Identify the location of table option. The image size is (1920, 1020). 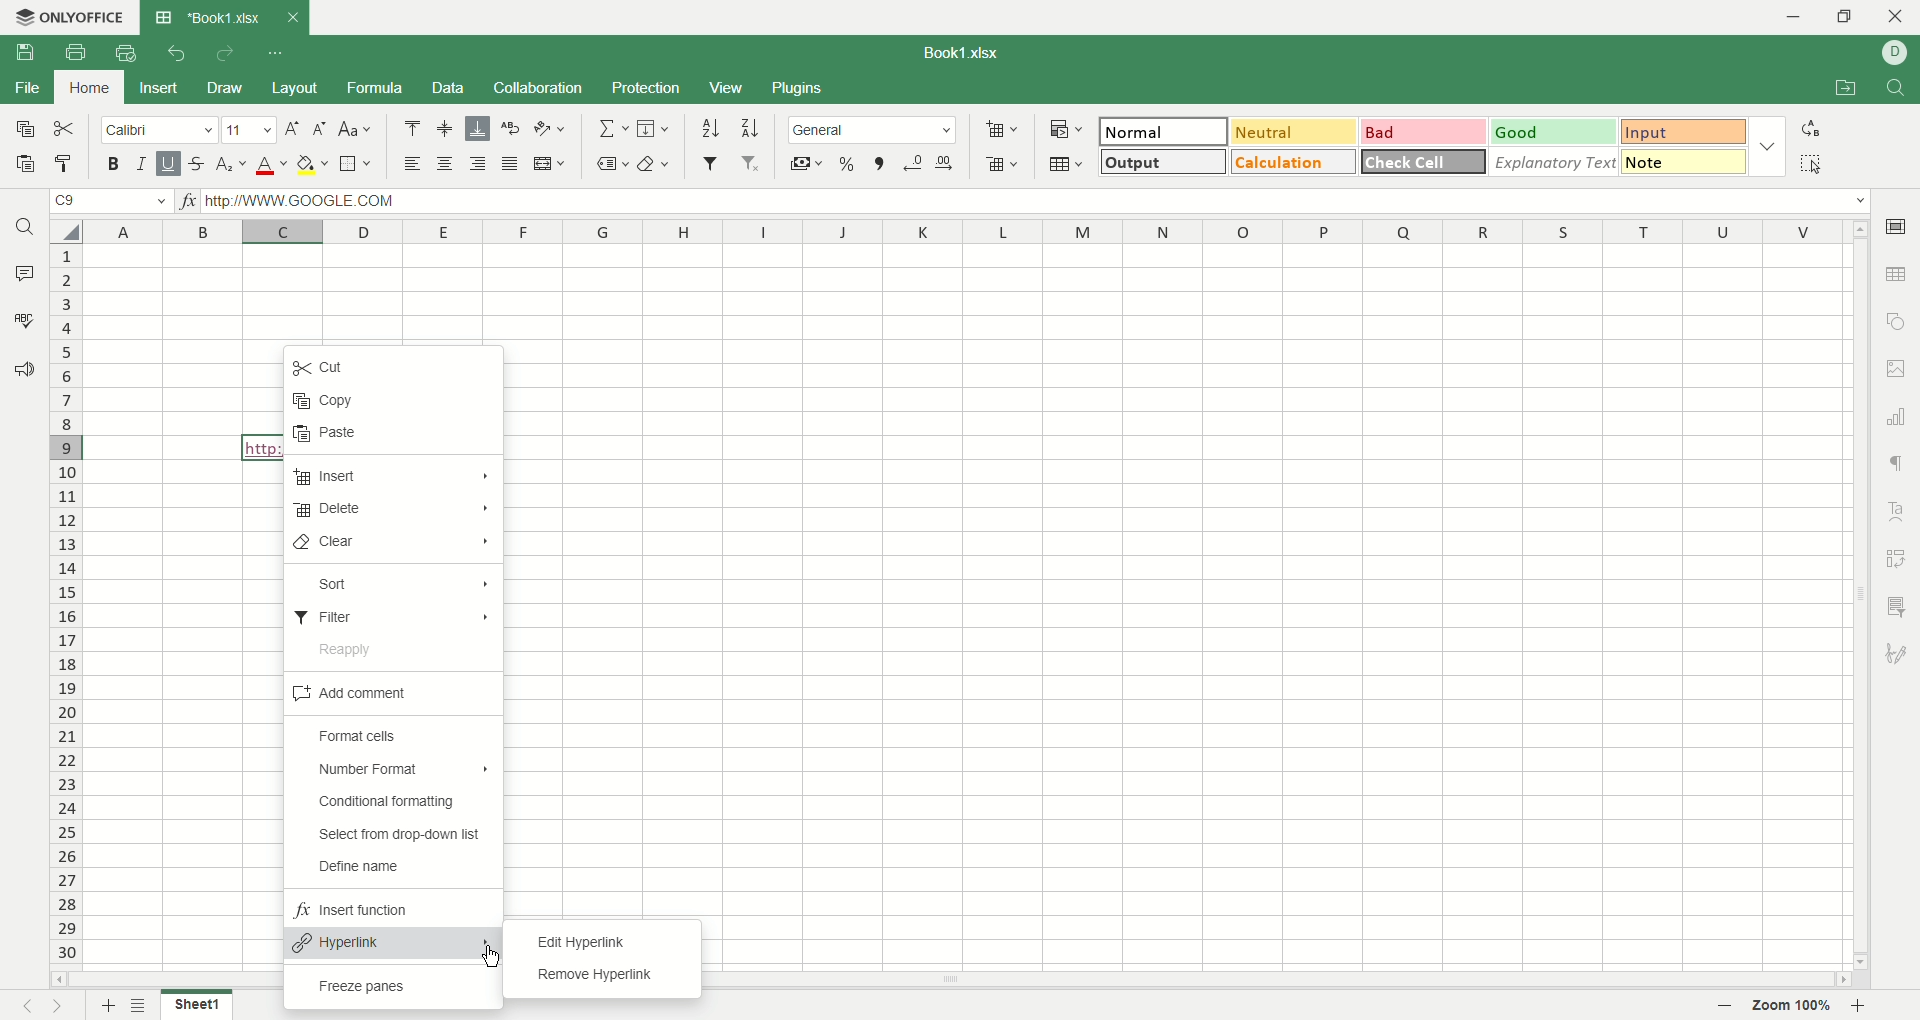
(1896, 274).